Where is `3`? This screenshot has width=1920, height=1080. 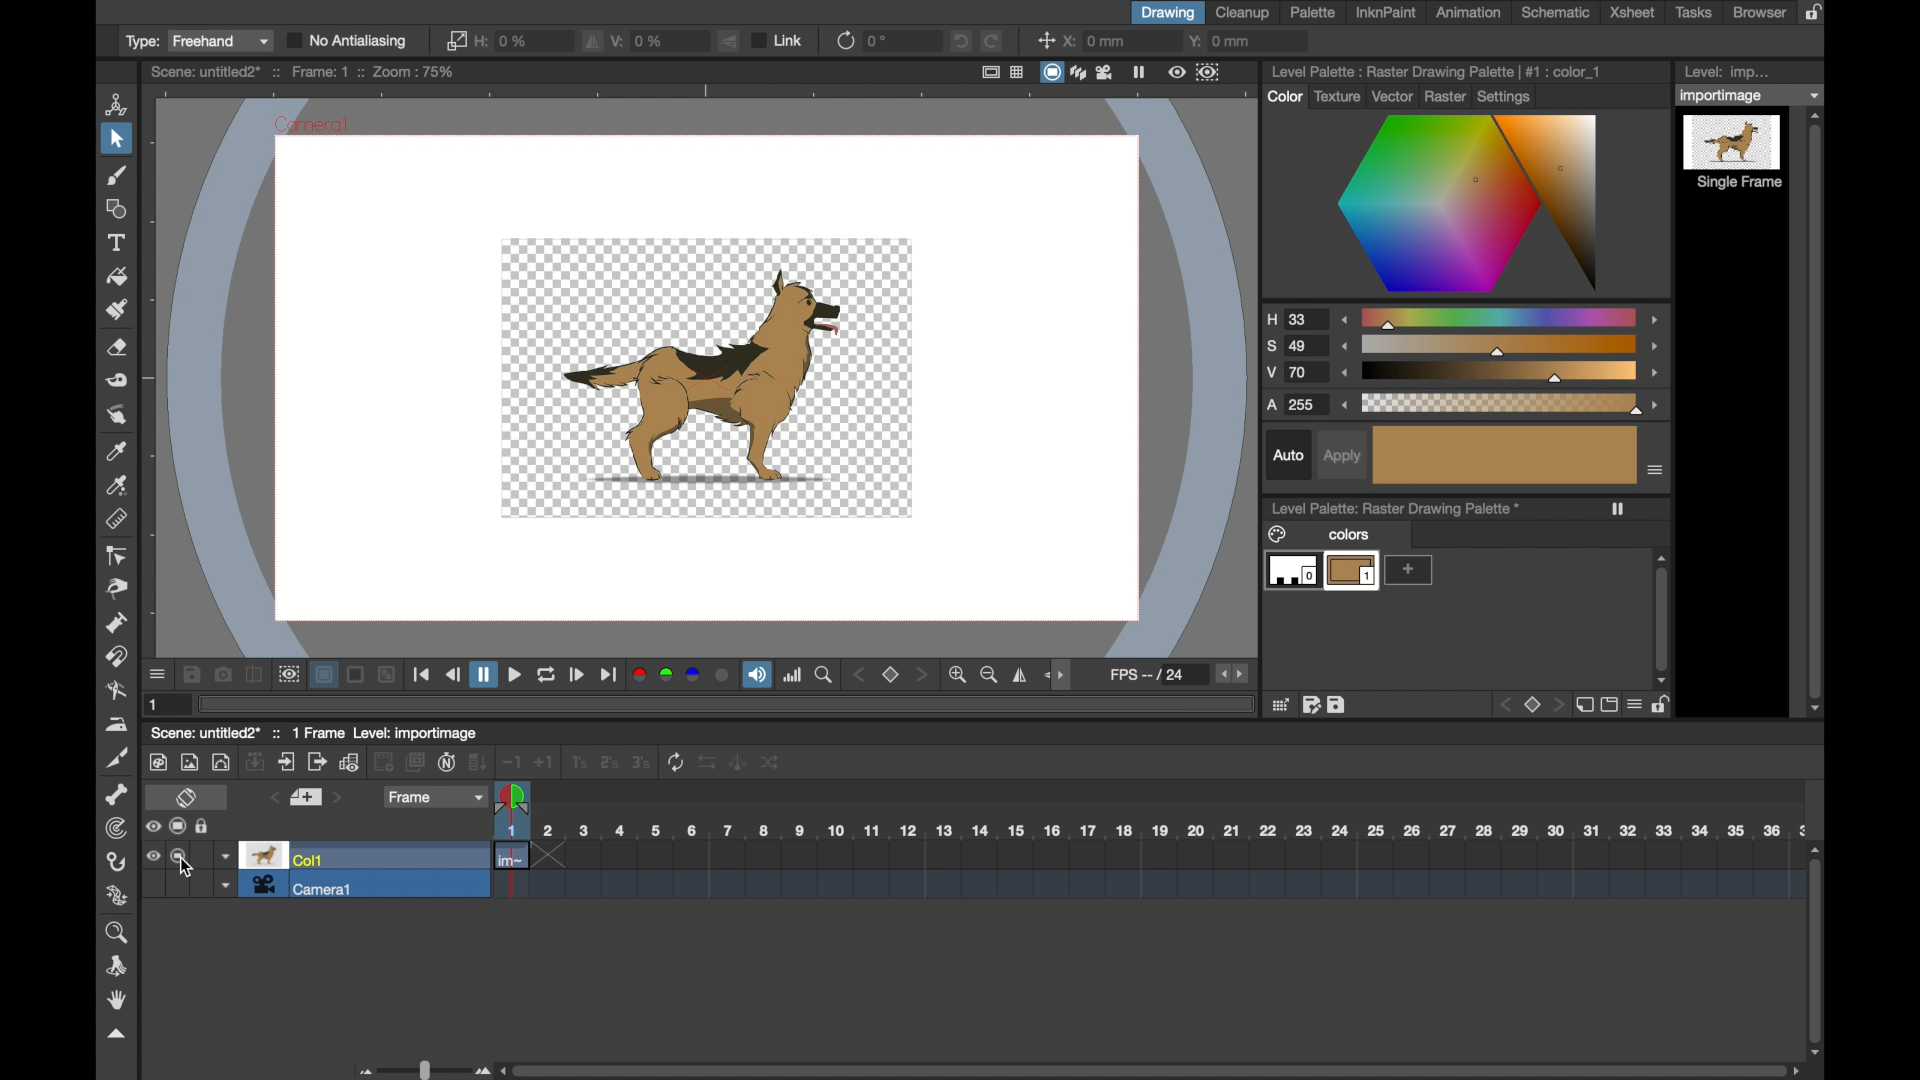 3 is located at coordinates (640, 761).